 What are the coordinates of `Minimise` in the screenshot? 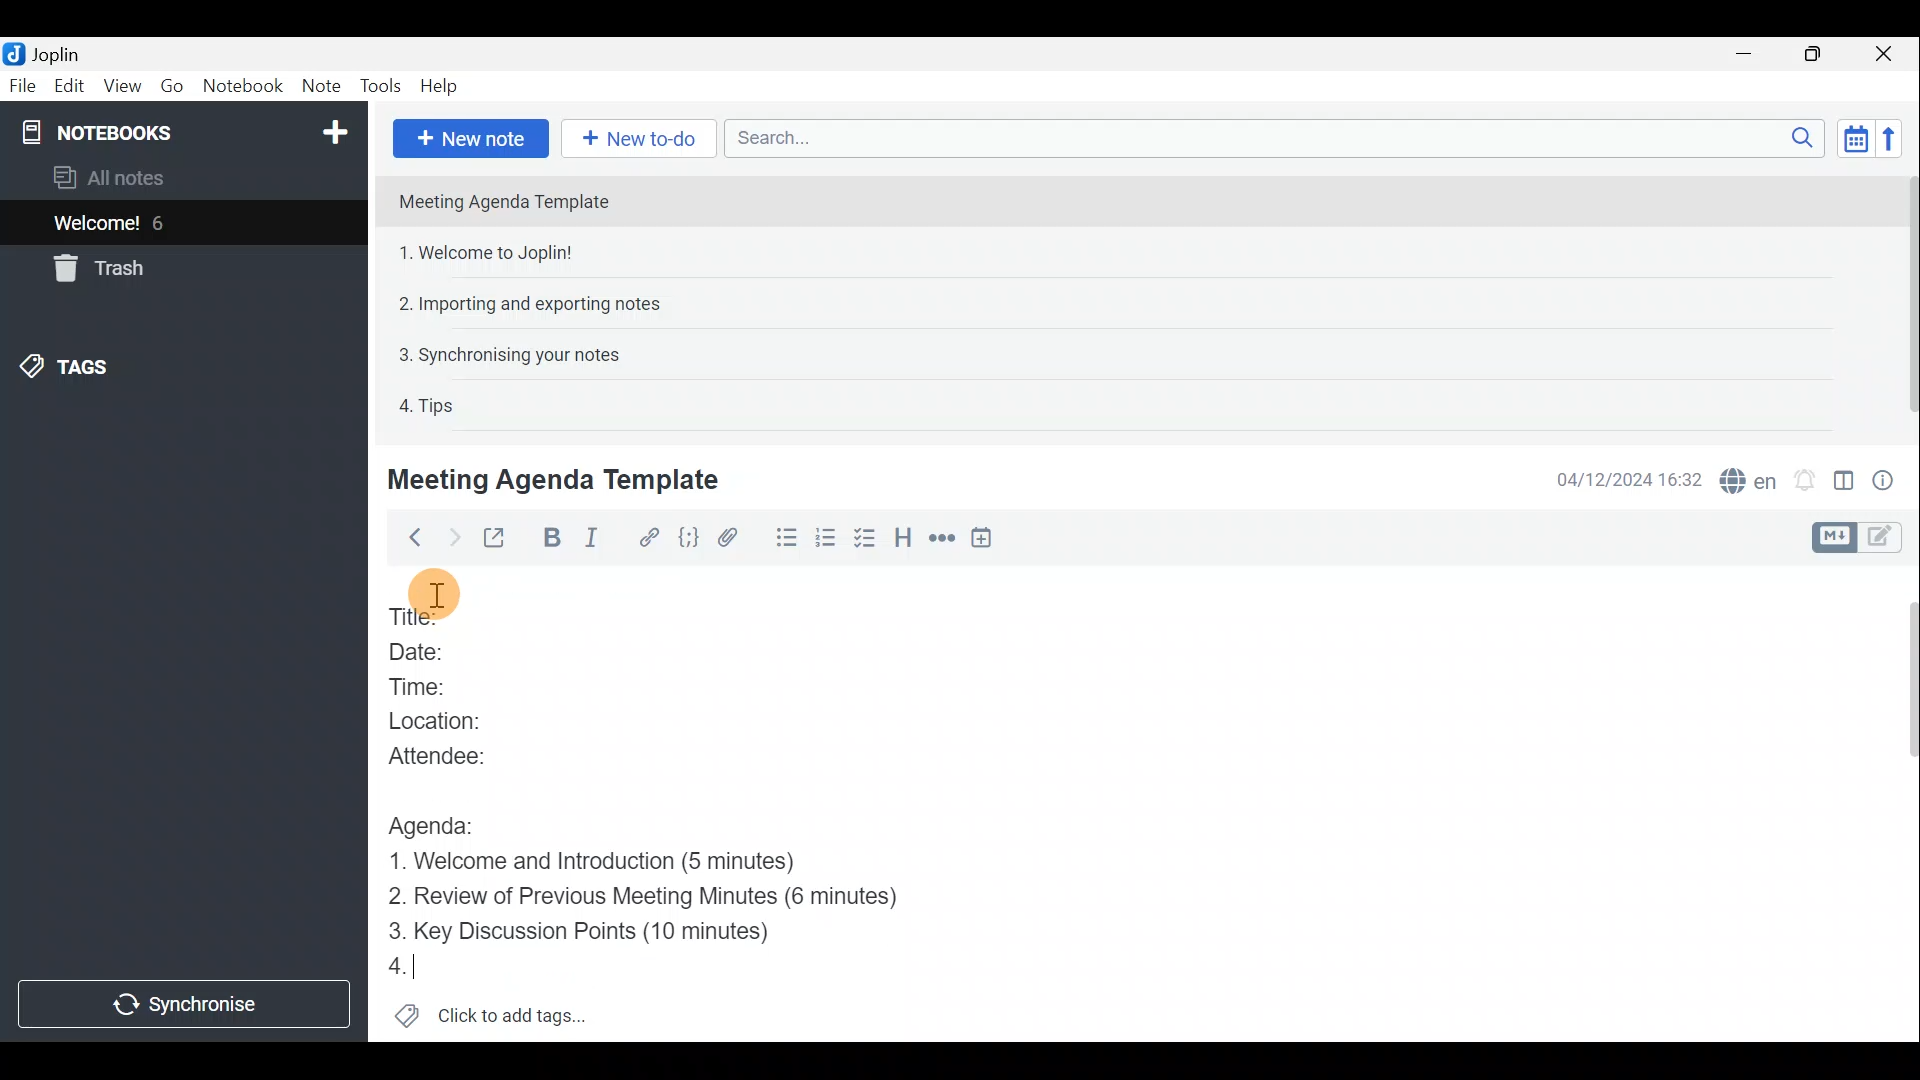 It's located at (1747, 53).